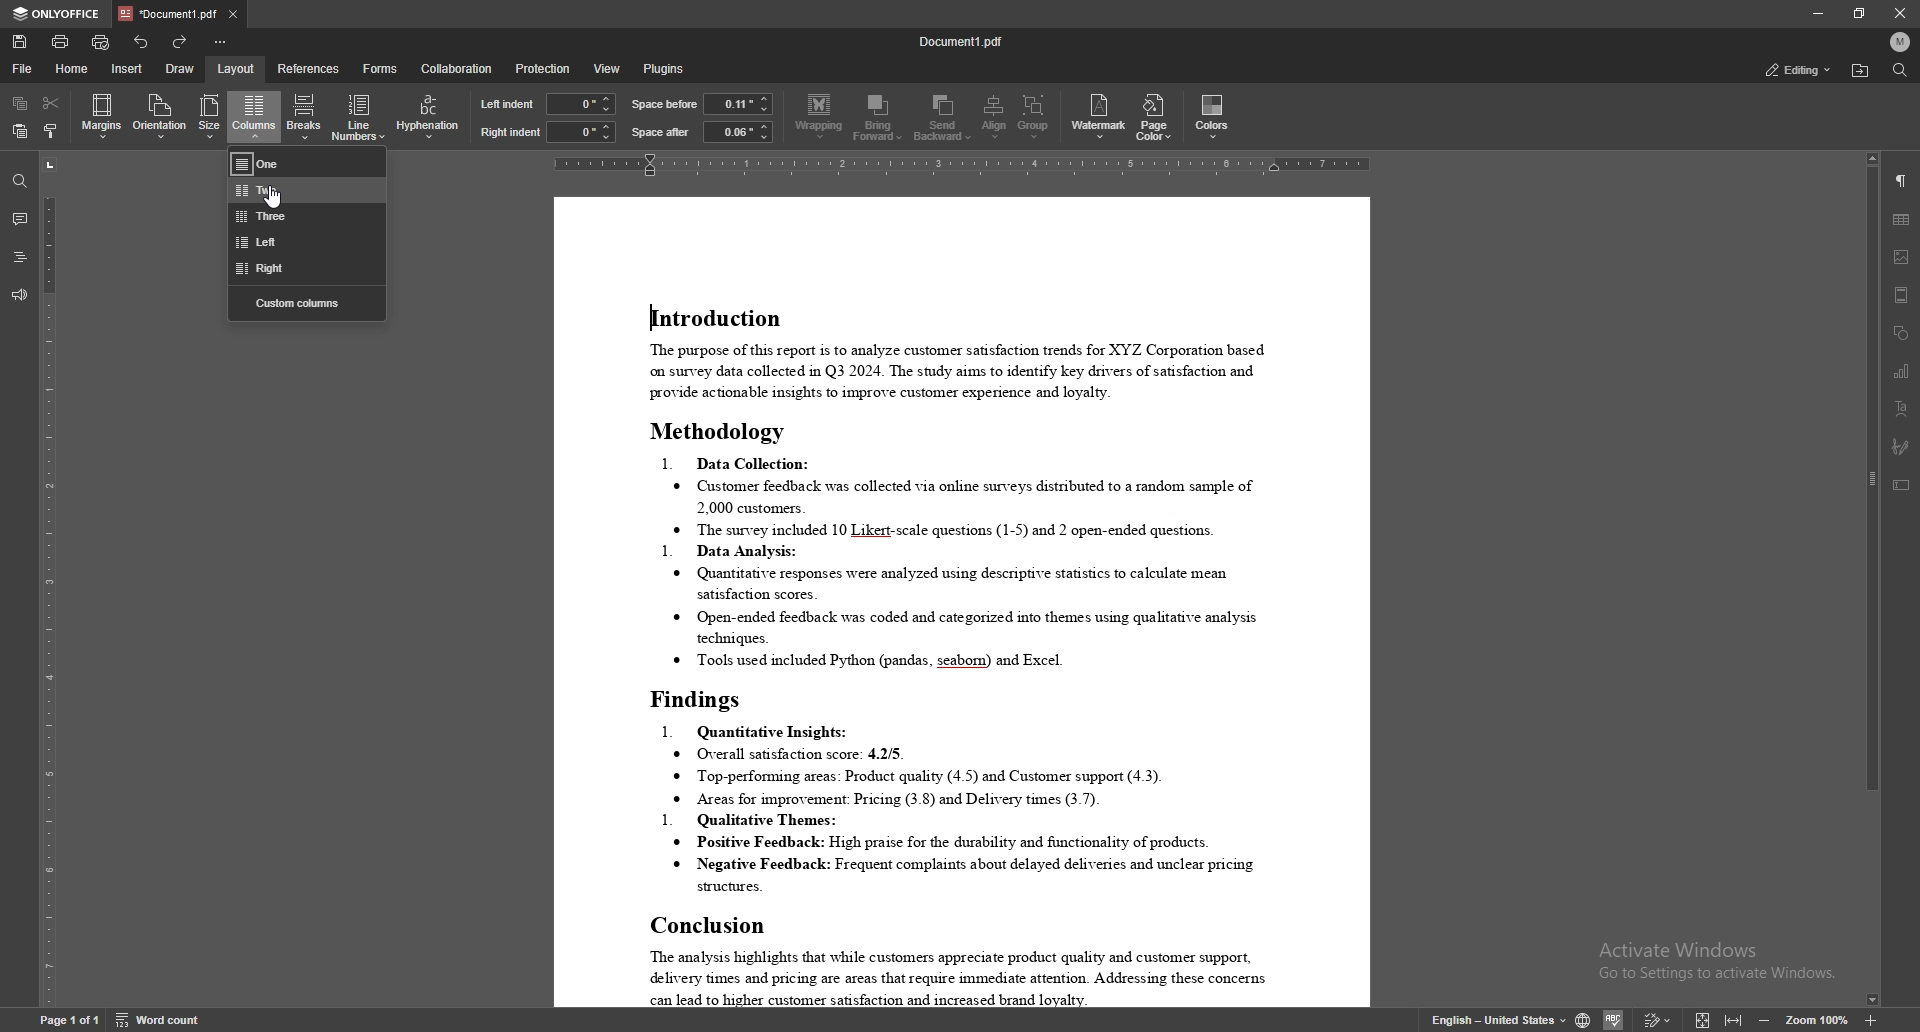  Describe the element at coordinates (20, 103) in the screenshot. I see `copy` at that location.